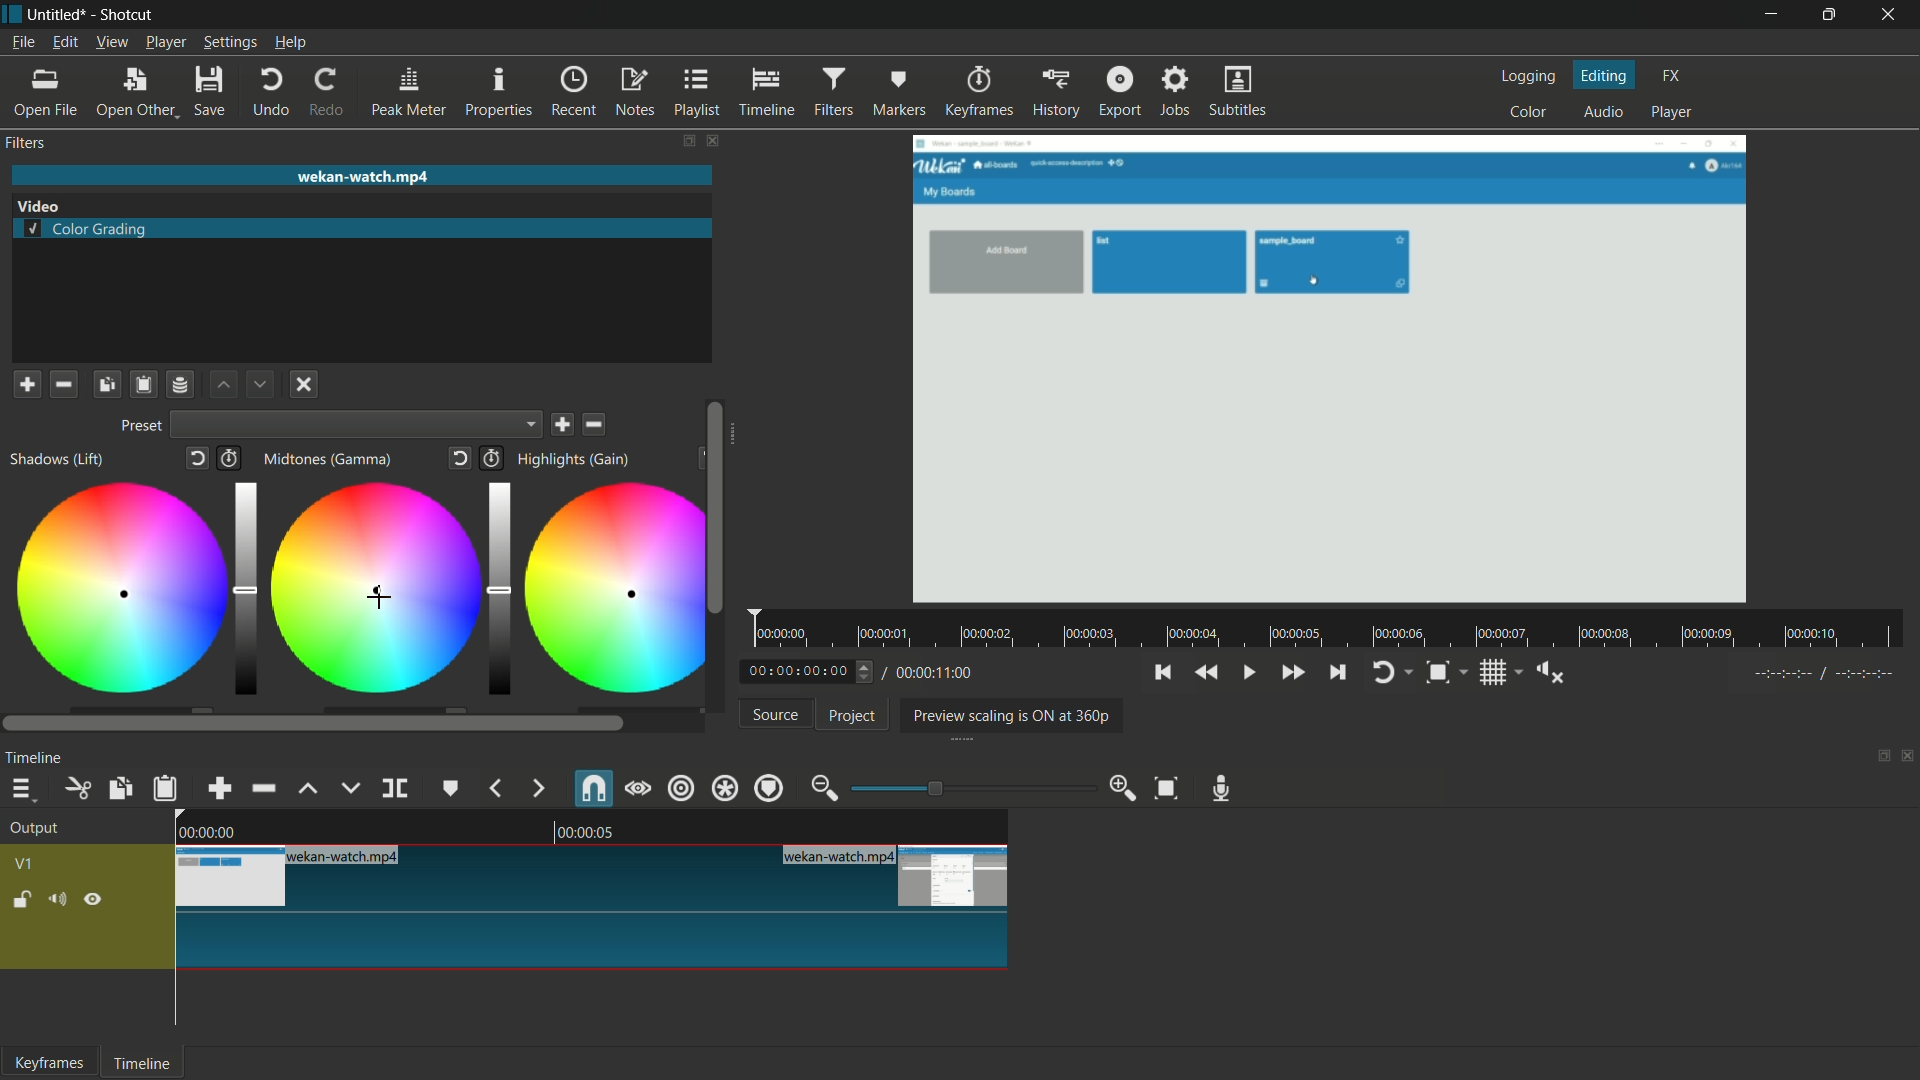  What do you see at coordinates (1767, 15) in the screenshot?
I see `minimize` at bounding box center [1767, 15].